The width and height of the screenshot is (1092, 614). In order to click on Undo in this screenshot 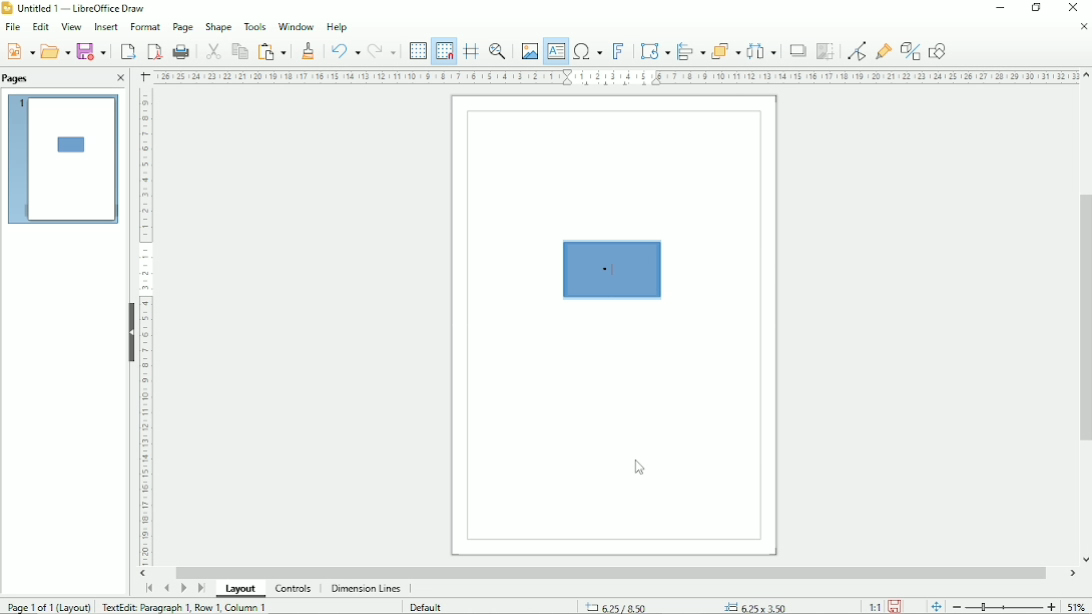, I will do `click(344, 49)`.